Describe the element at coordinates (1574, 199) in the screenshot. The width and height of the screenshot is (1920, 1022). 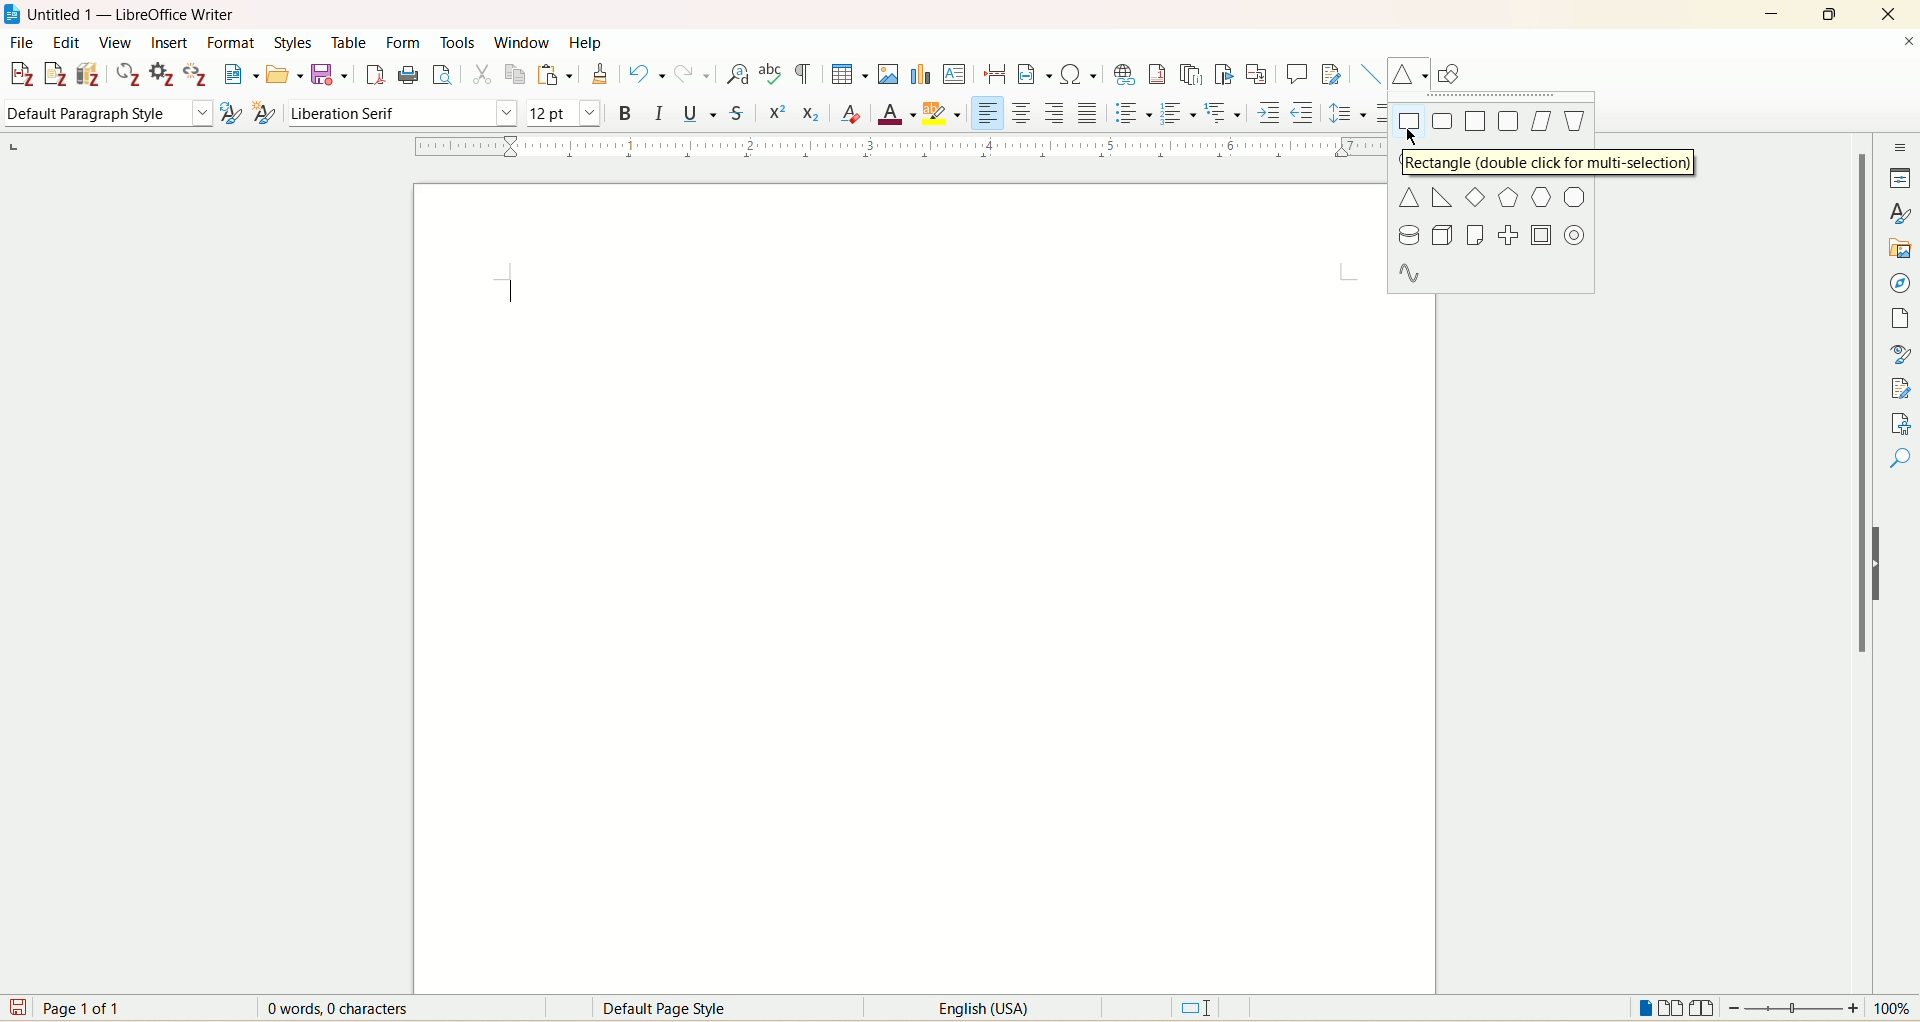
I see `octagon` at that location.